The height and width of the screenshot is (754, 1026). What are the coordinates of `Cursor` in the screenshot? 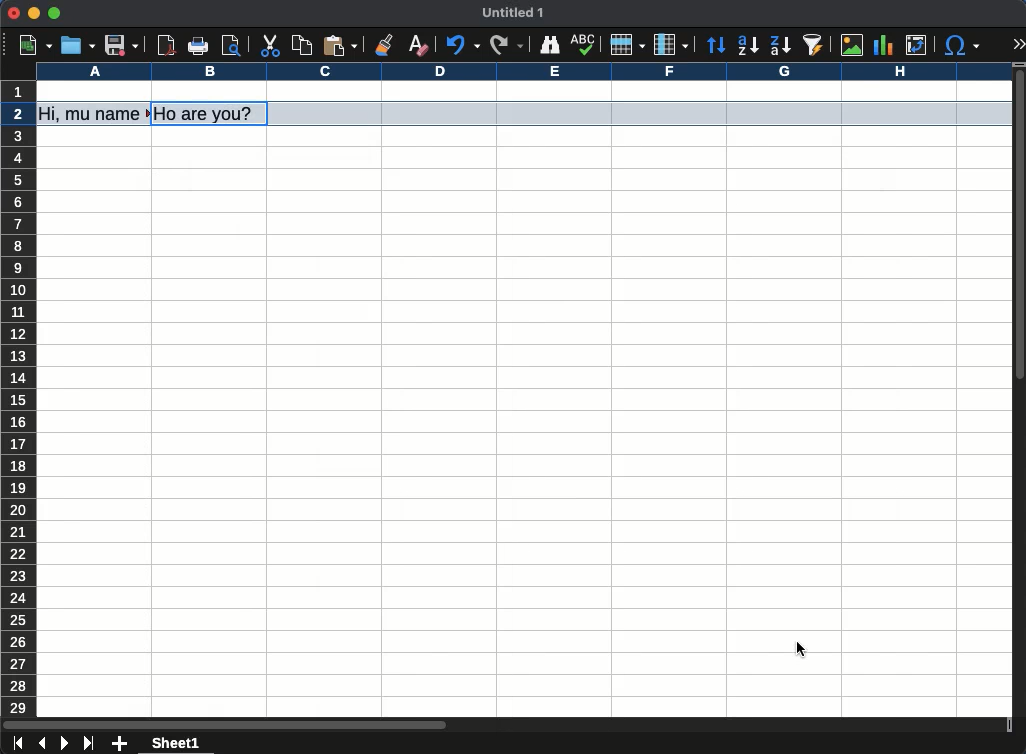 It's located at (803, 650).